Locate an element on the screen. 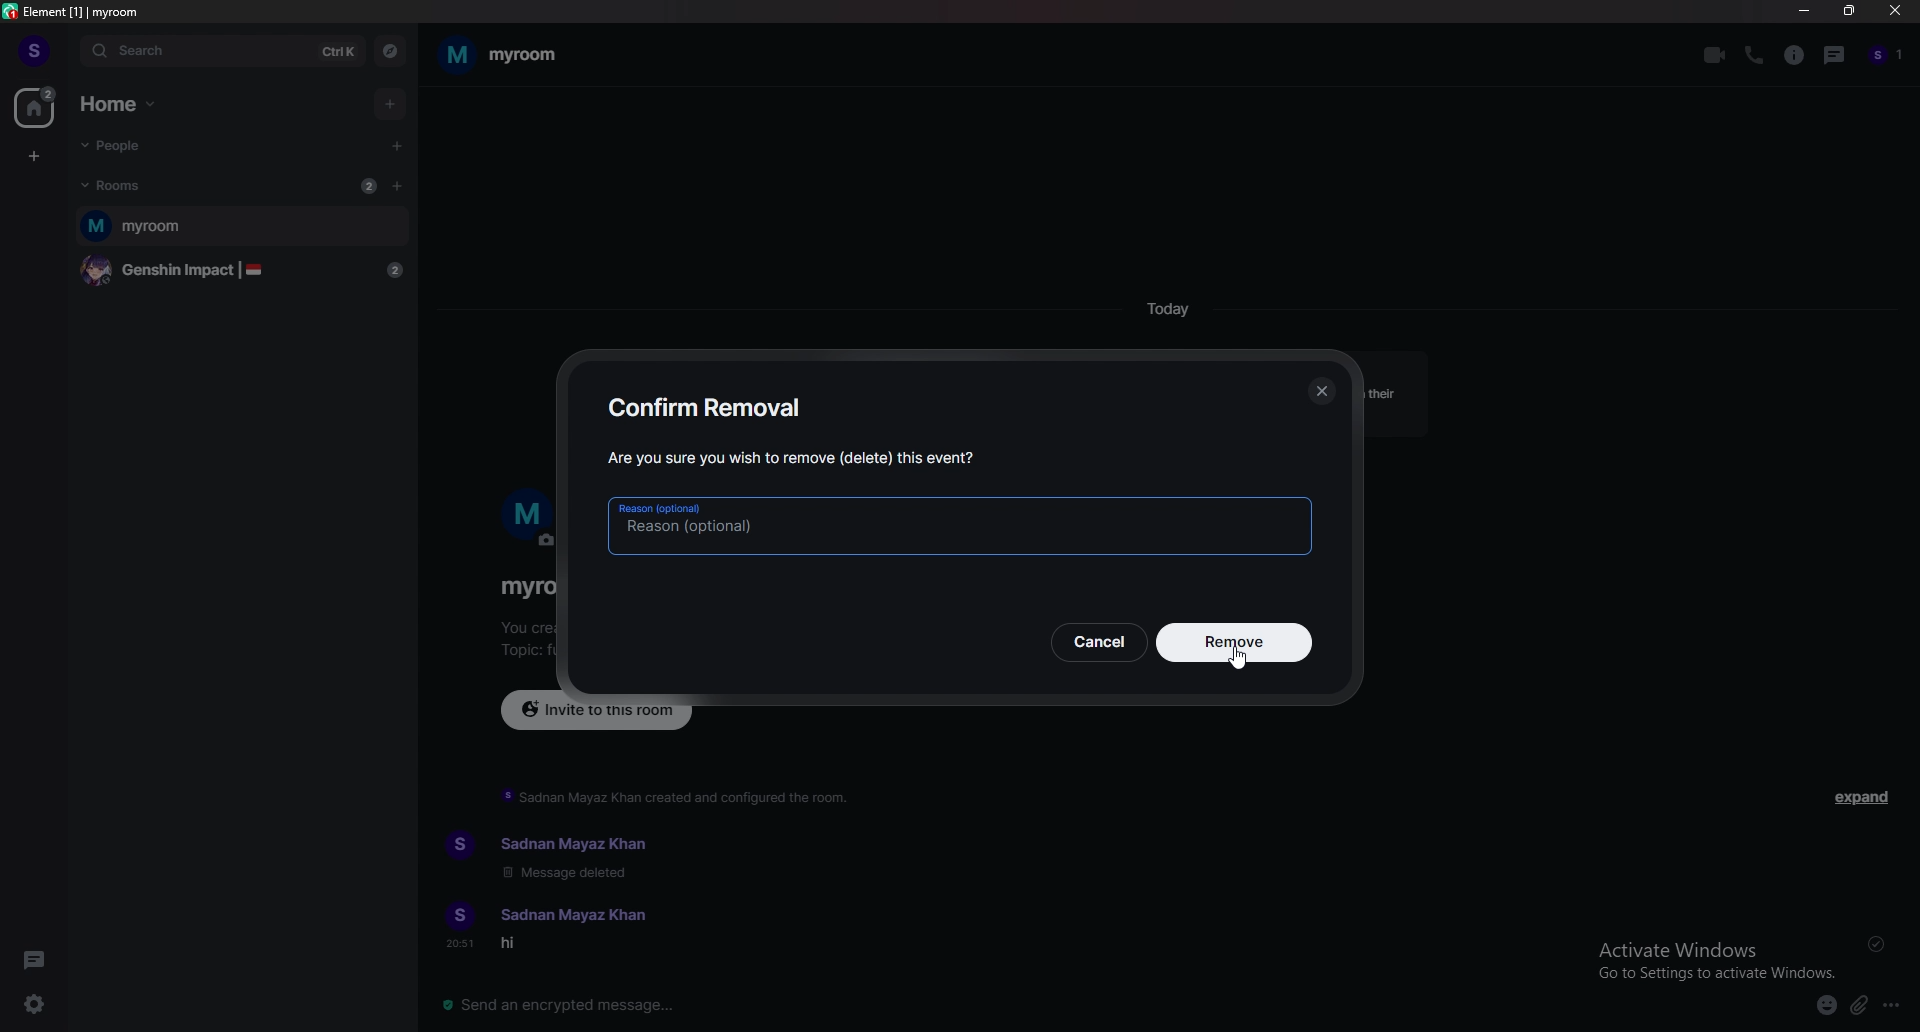  new message count is located at coordinates (368, 185).